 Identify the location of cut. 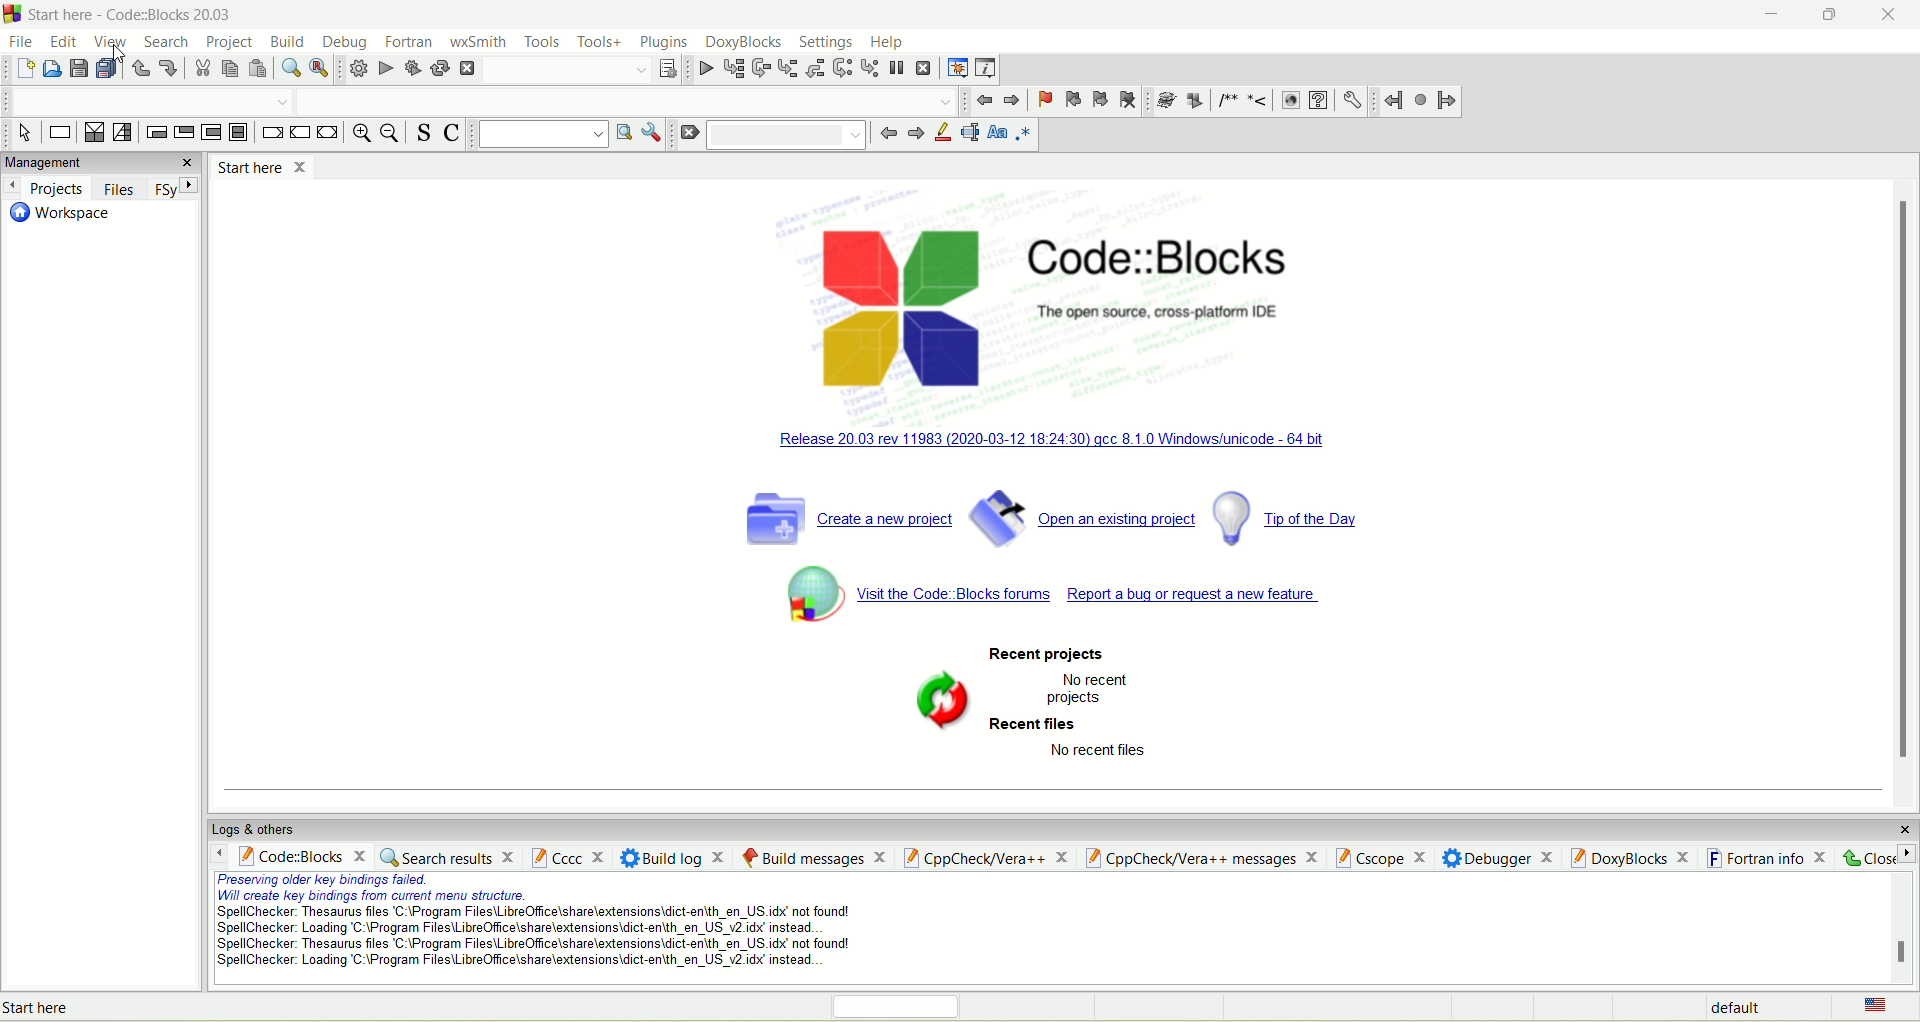
(201, 70).